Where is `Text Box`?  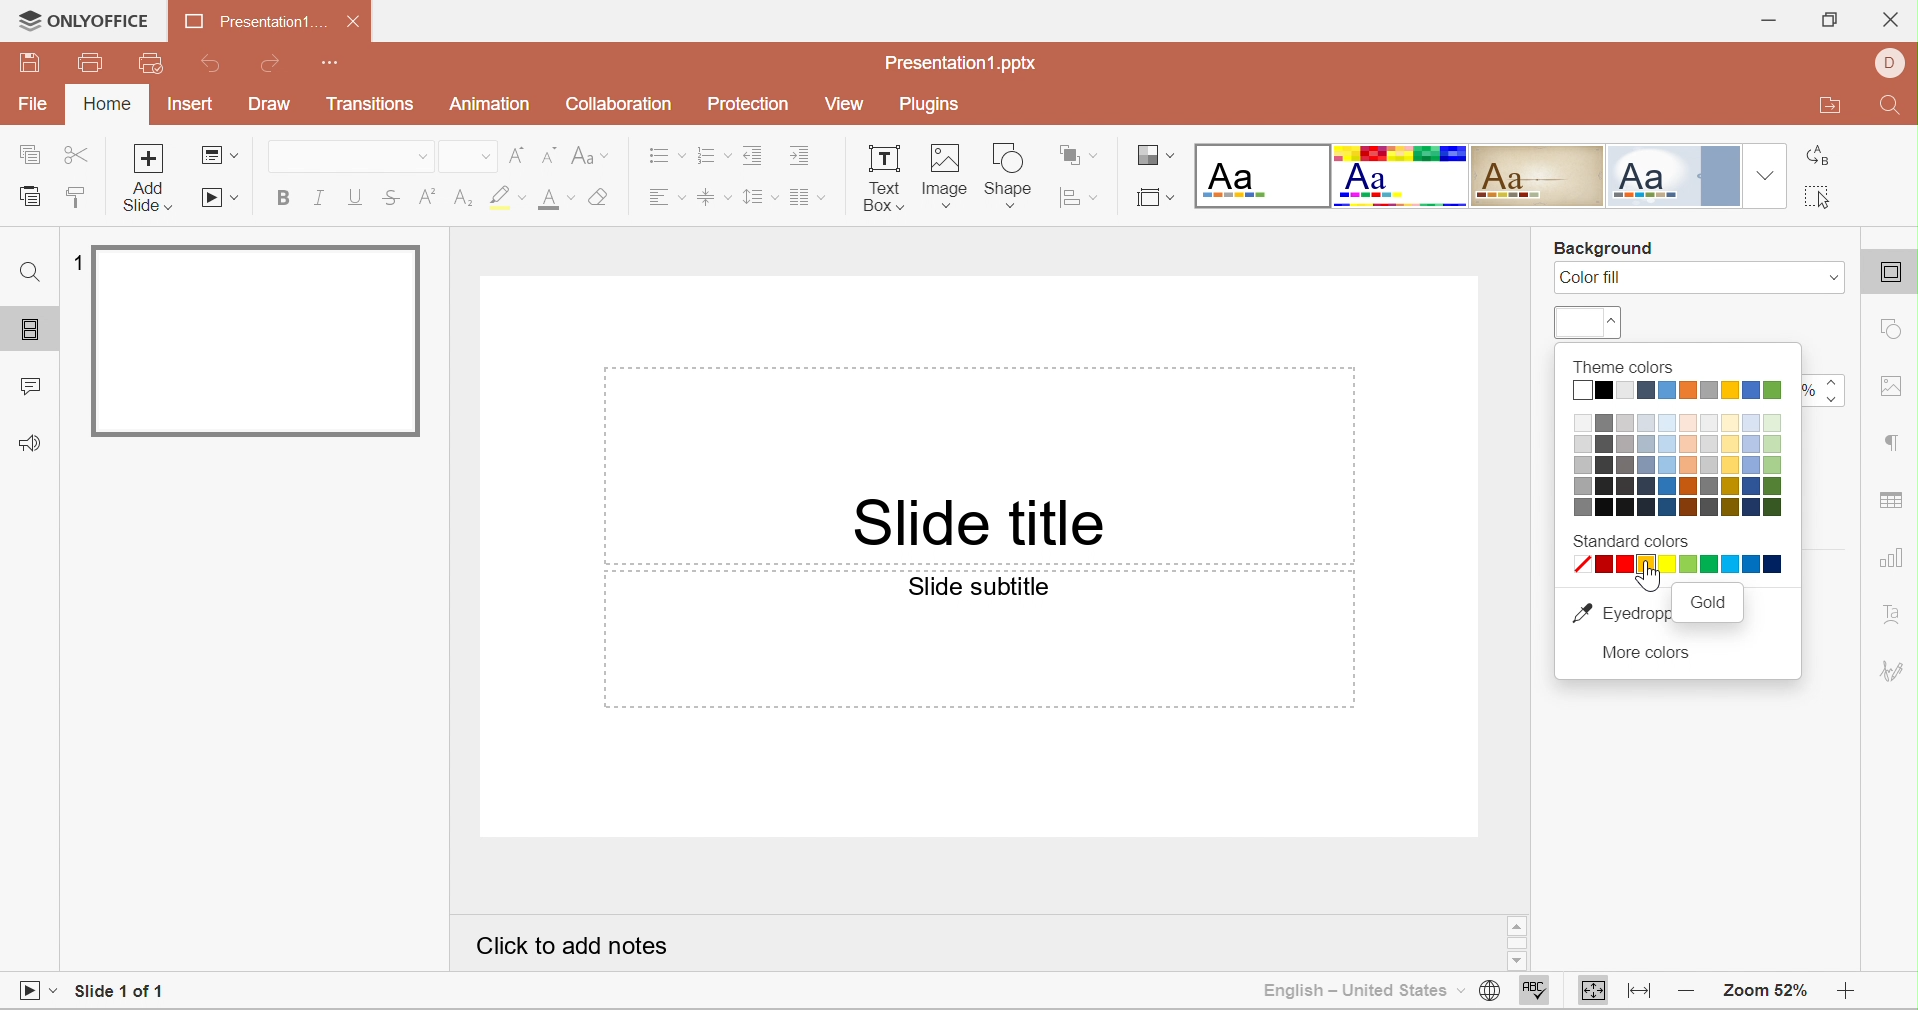
Text Box is located at coordinates (879, 177).